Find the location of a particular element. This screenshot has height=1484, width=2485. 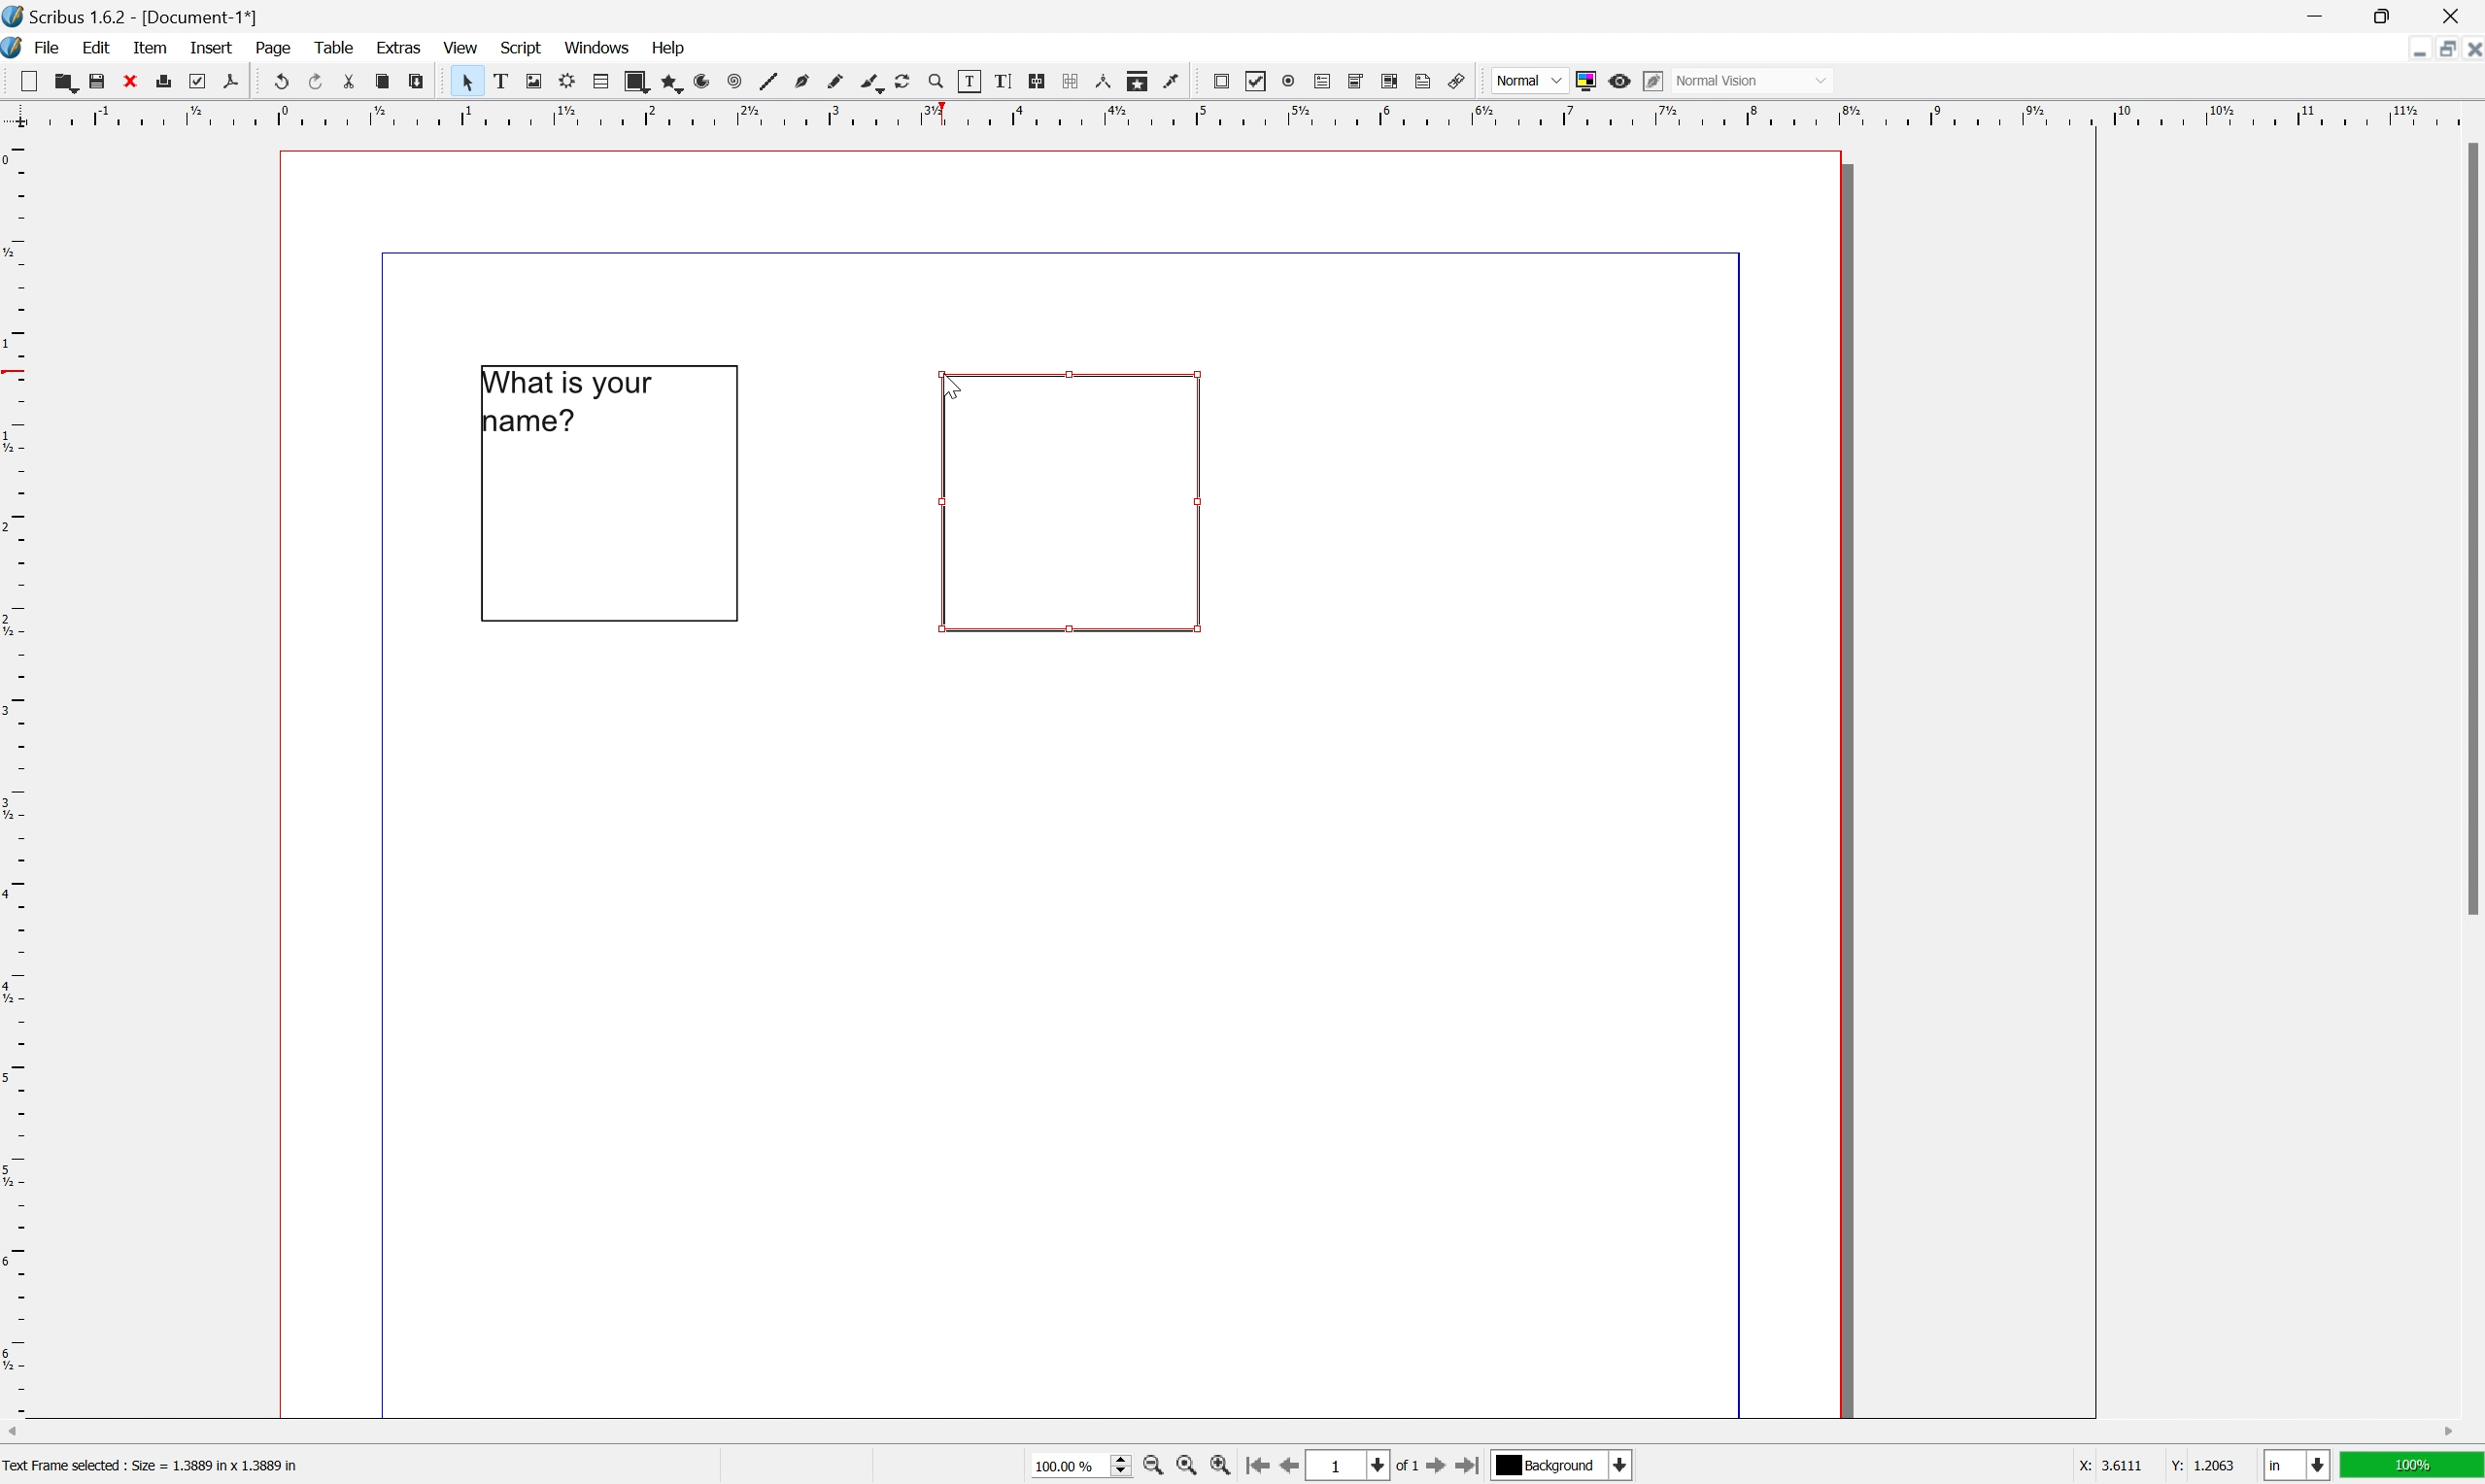

What is your name? is located at coordinates (580, 406).